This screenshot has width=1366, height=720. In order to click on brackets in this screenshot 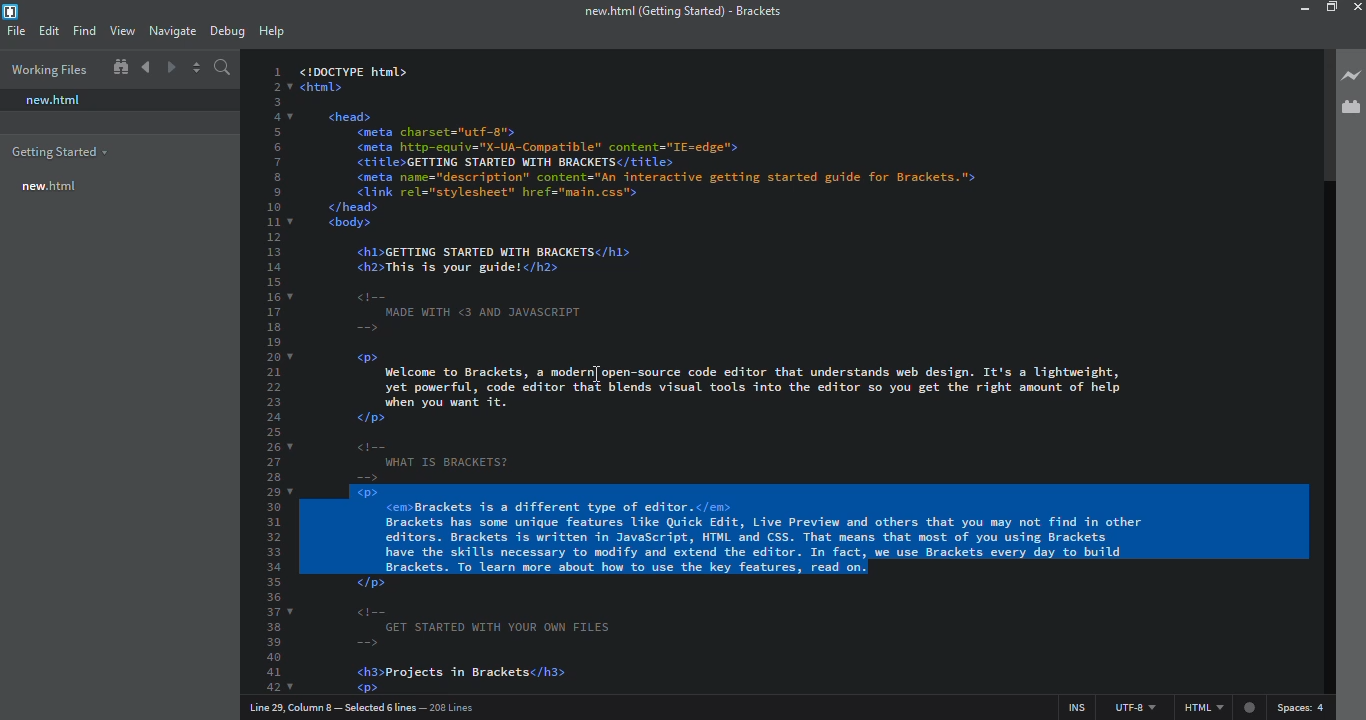, I will do `click(677, 11)`.